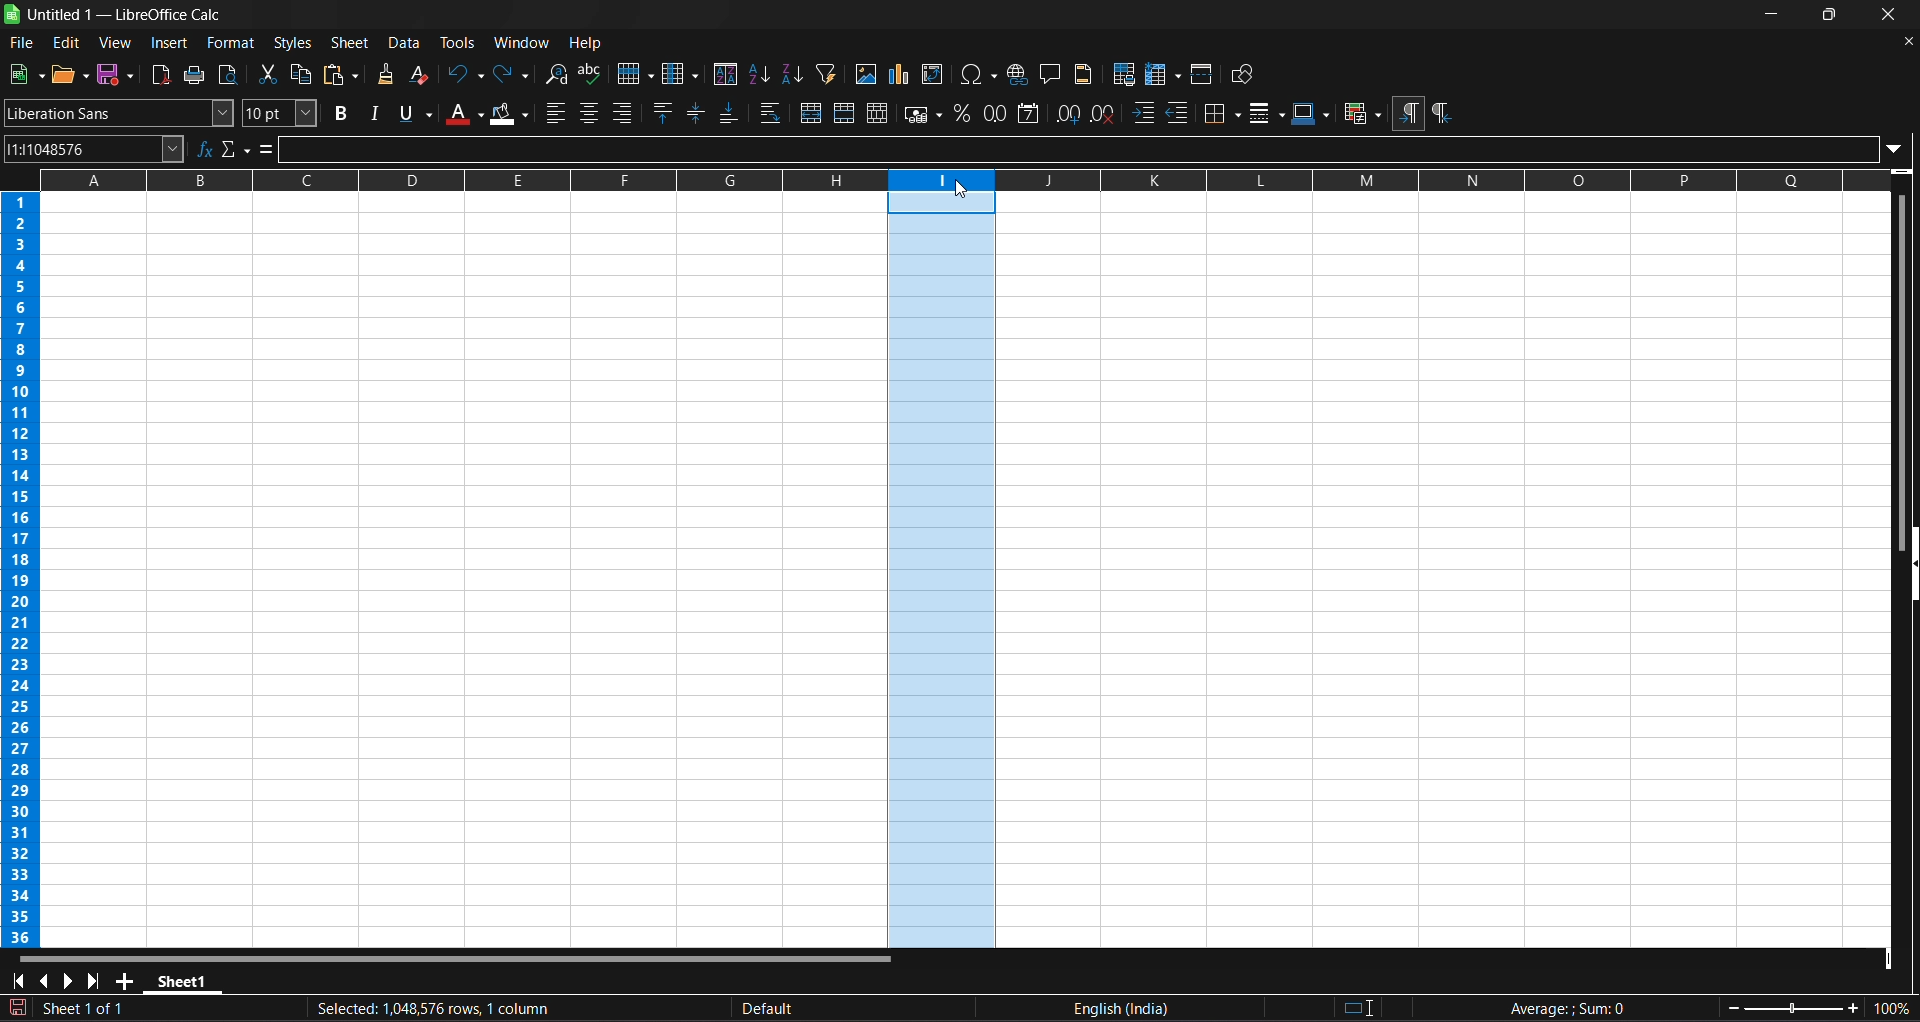 The image size is (1920, 1022). I want to click on center vertically, so click(698, 113).